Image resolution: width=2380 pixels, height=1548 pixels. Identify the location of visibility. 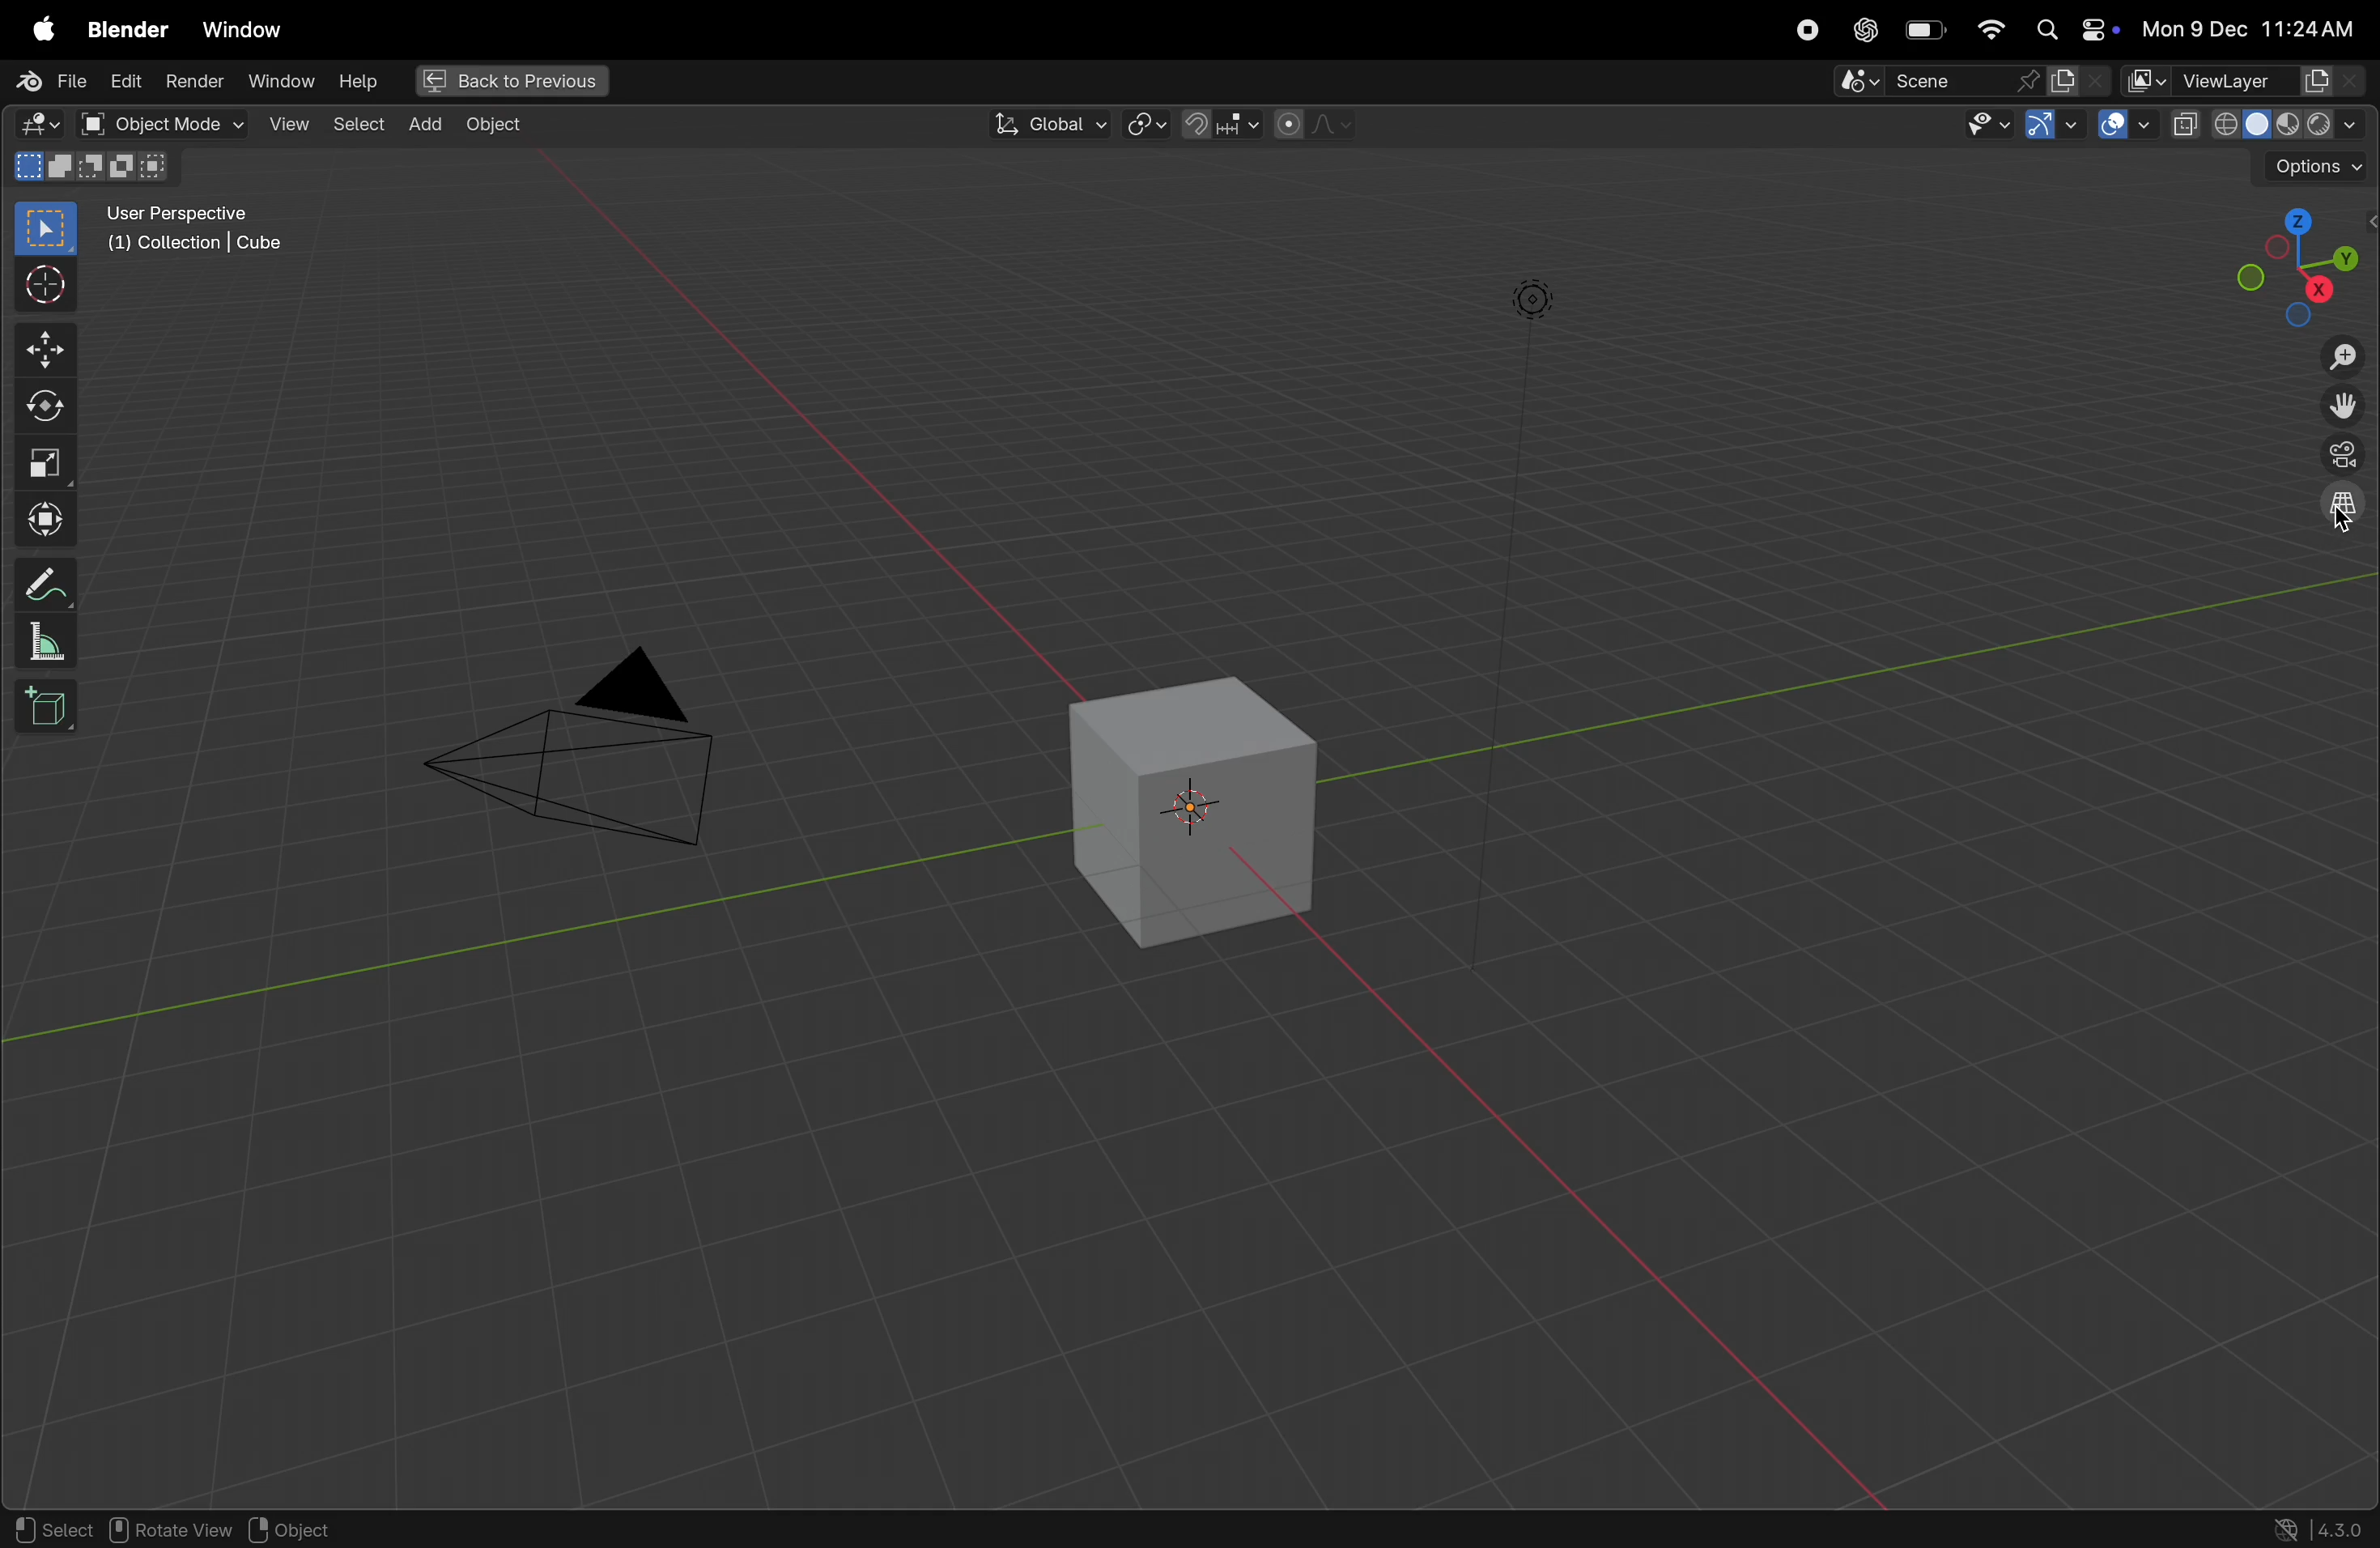
(1979, 127).